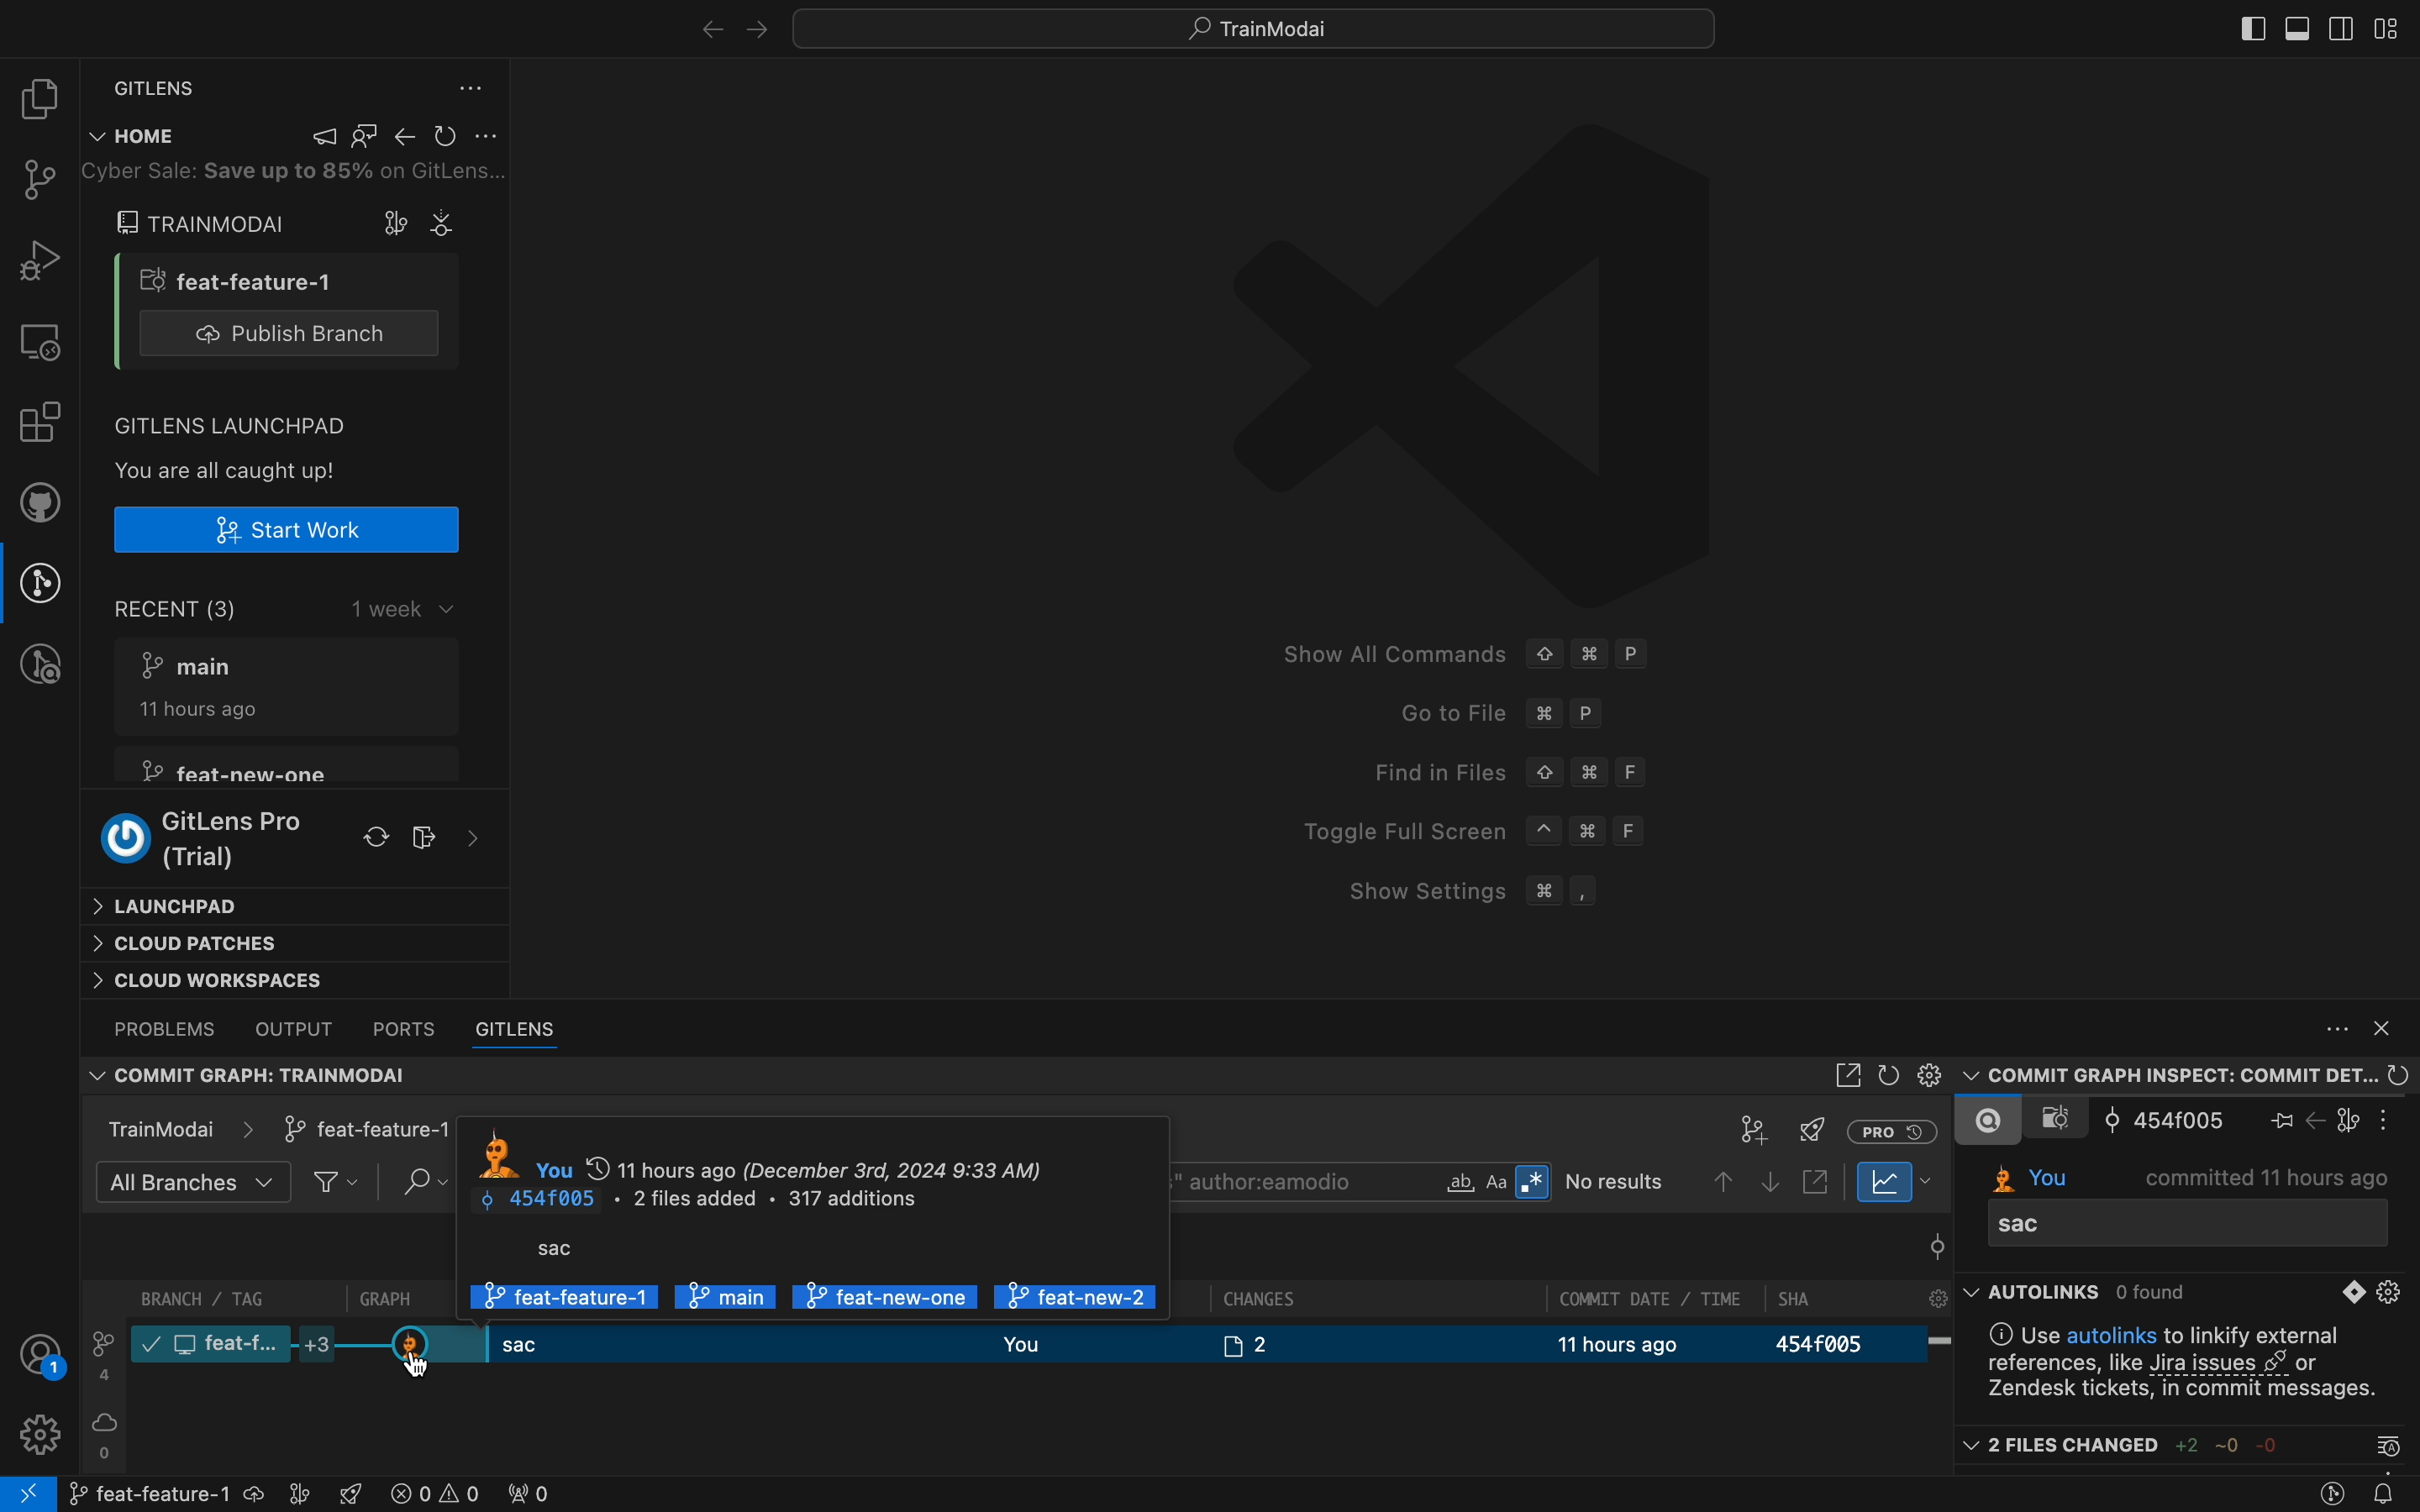  I want to click on current branch, so click(1027, 1347).